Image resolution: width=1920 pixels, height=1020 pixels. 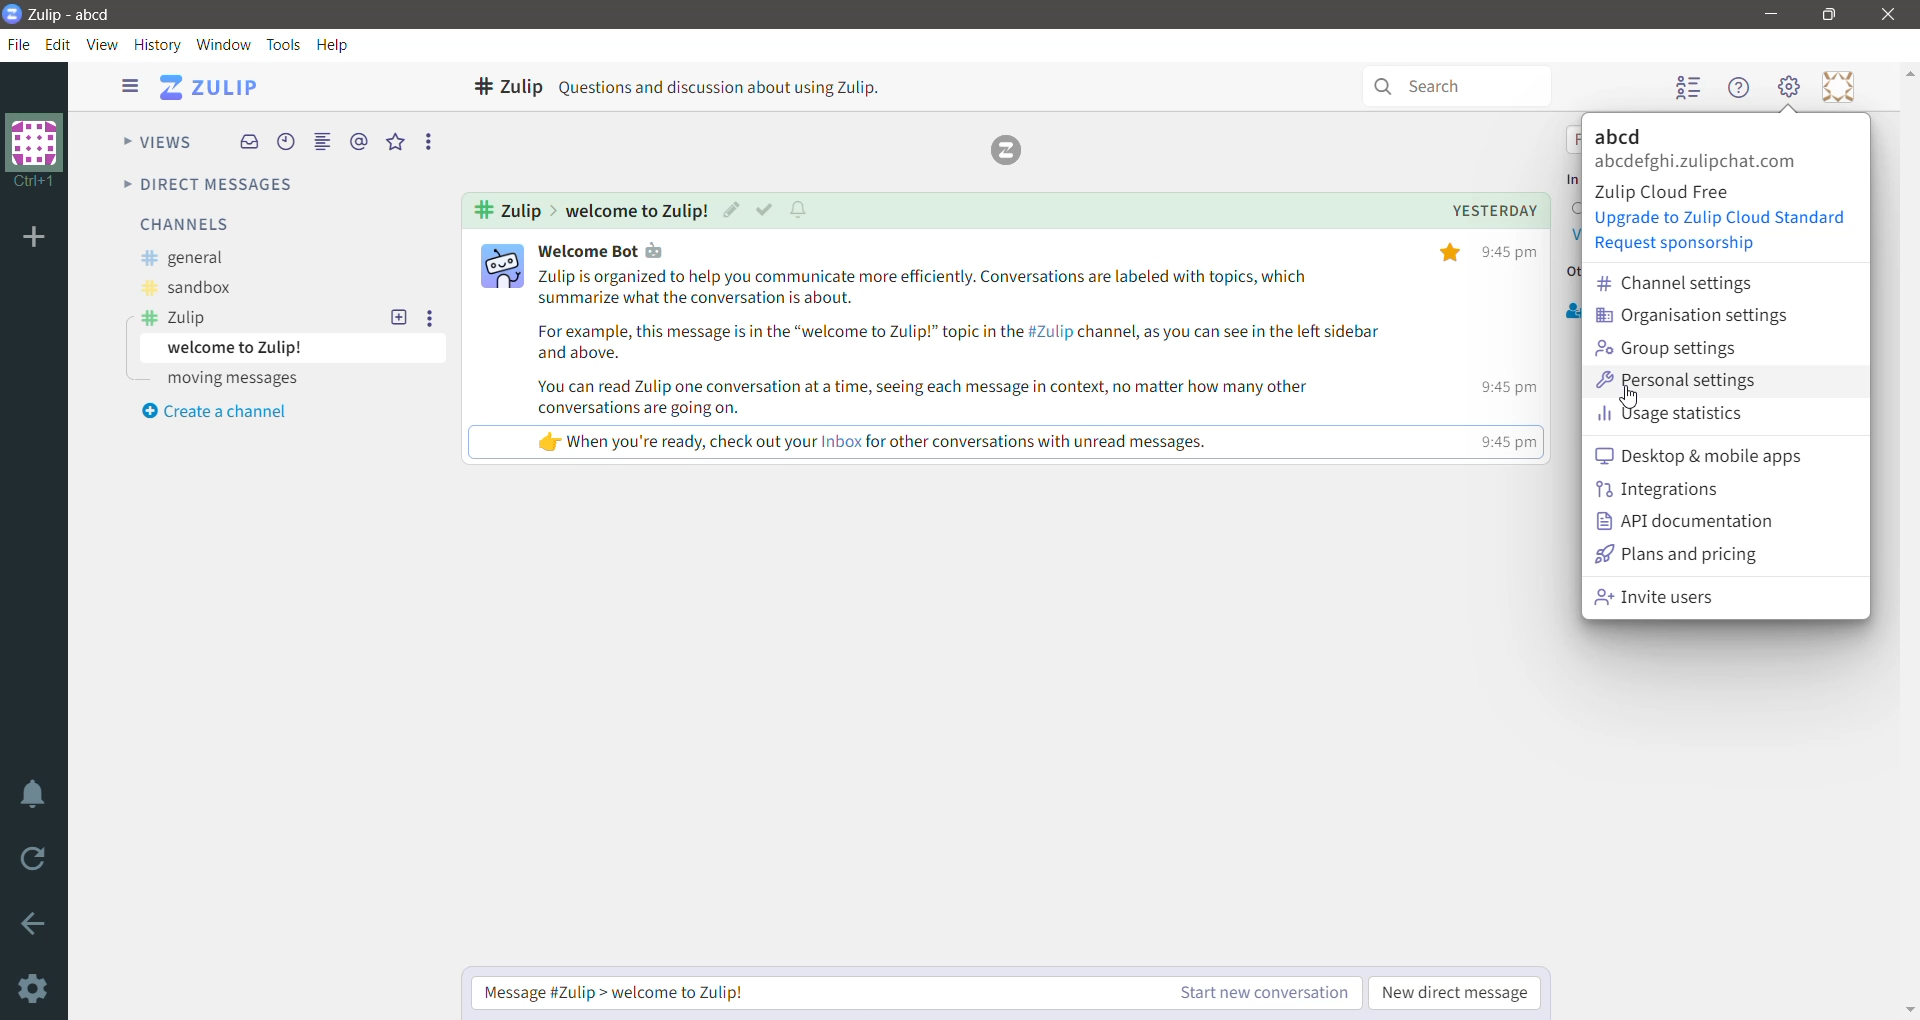 I want to click on Invite users, so click(x=1675, y=598).